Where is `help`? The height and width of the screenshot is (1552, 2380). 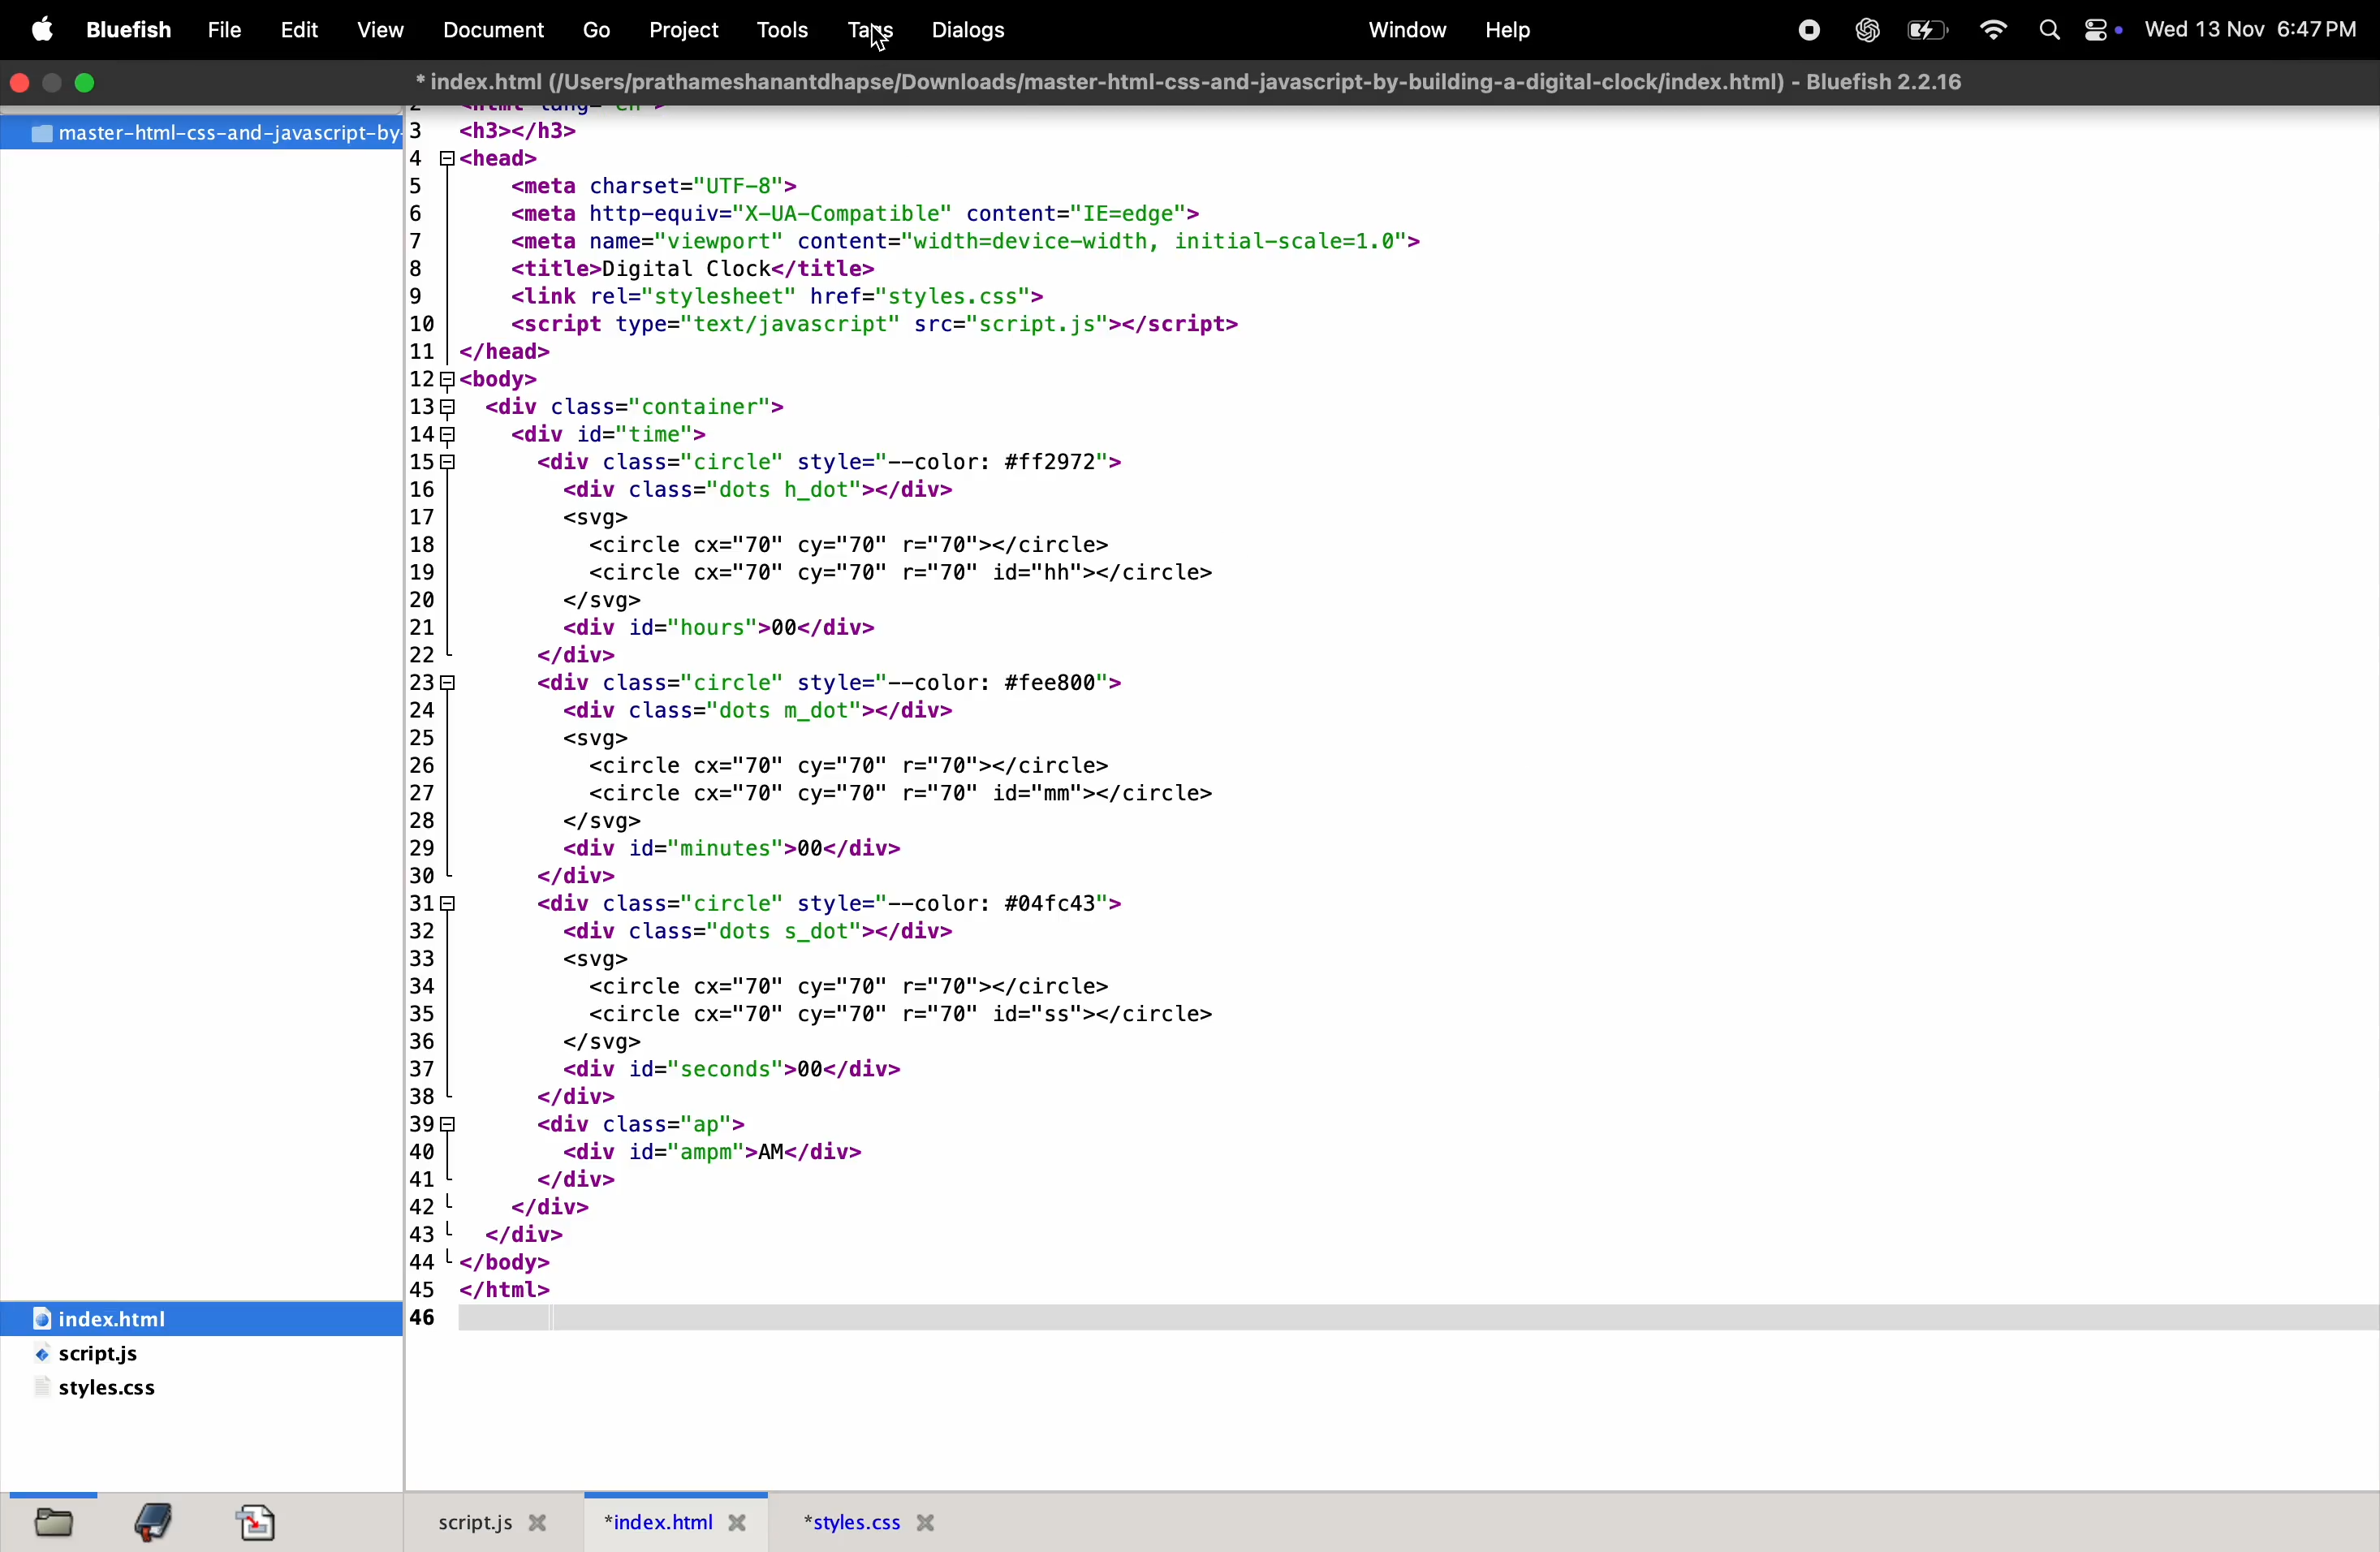 help is located at coordinates (1510, 34).